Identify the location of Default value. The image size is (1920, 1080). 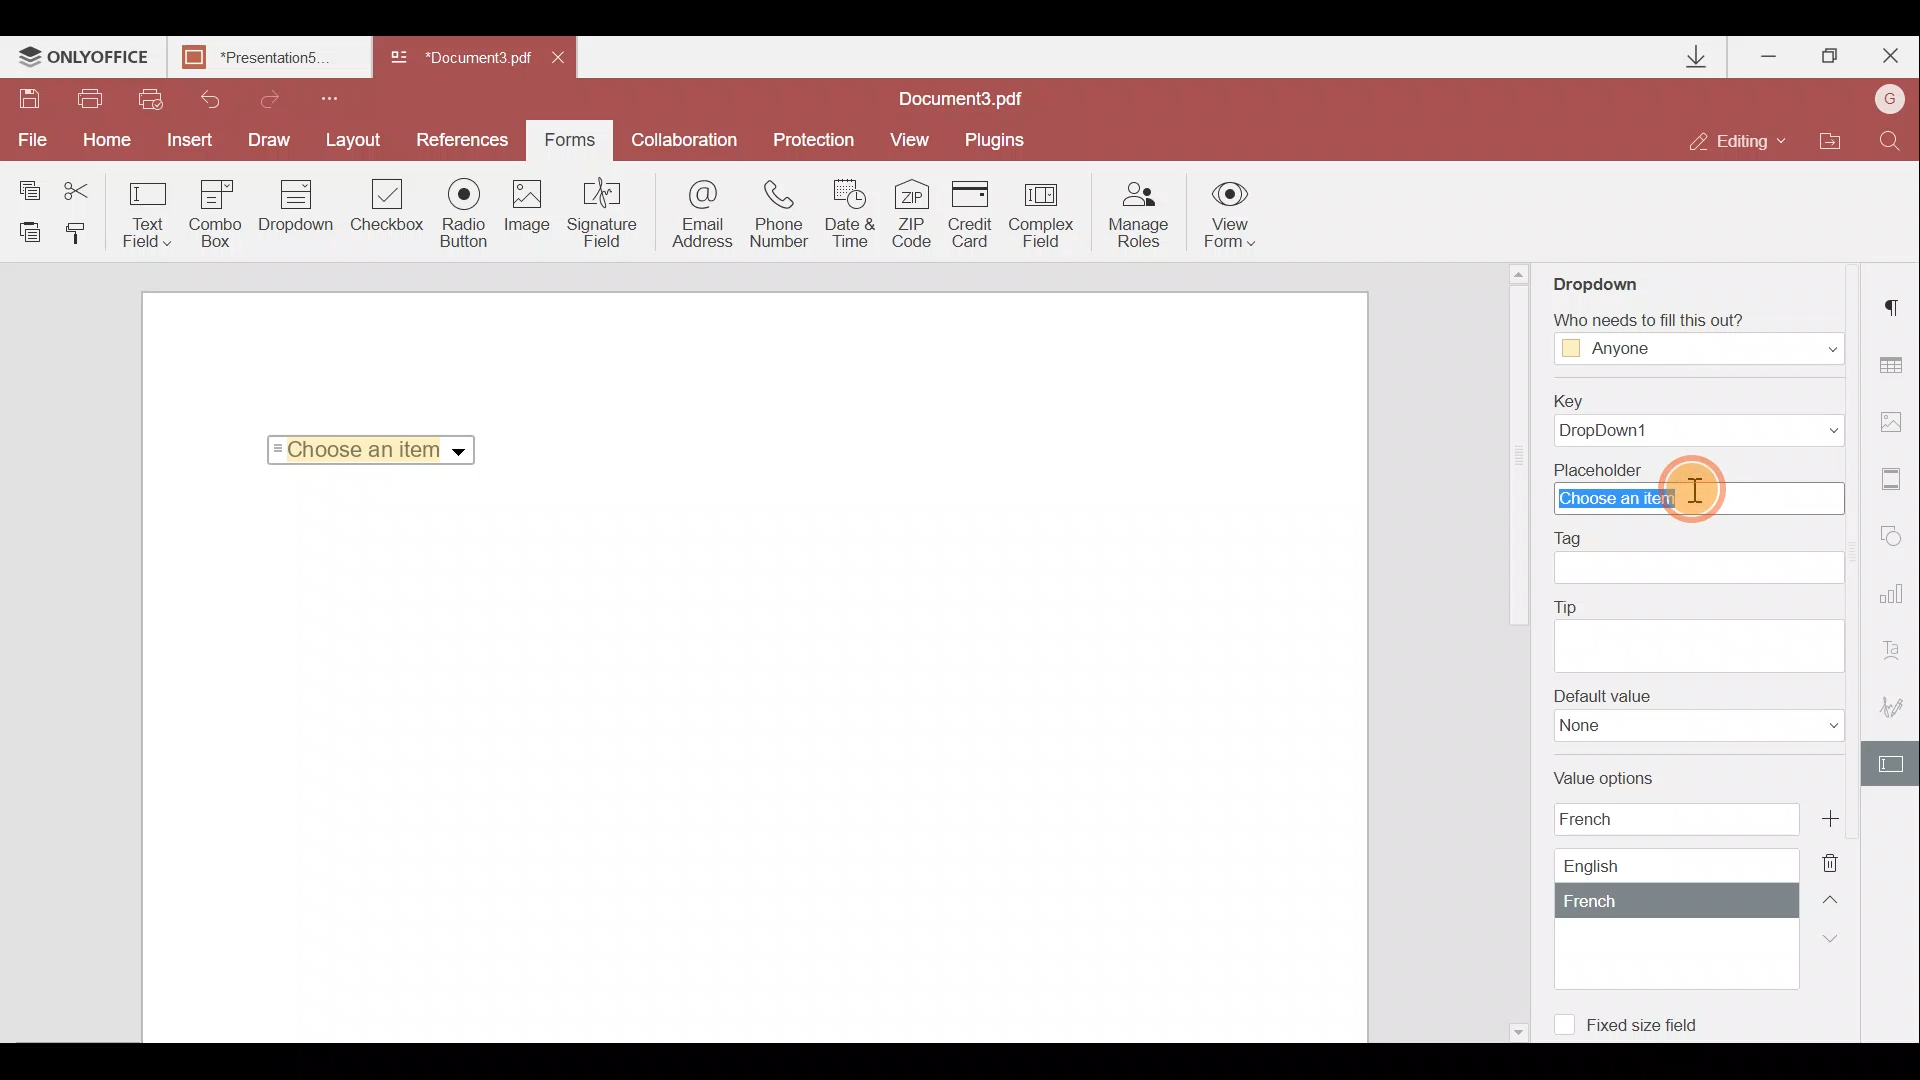
(1699, 715).